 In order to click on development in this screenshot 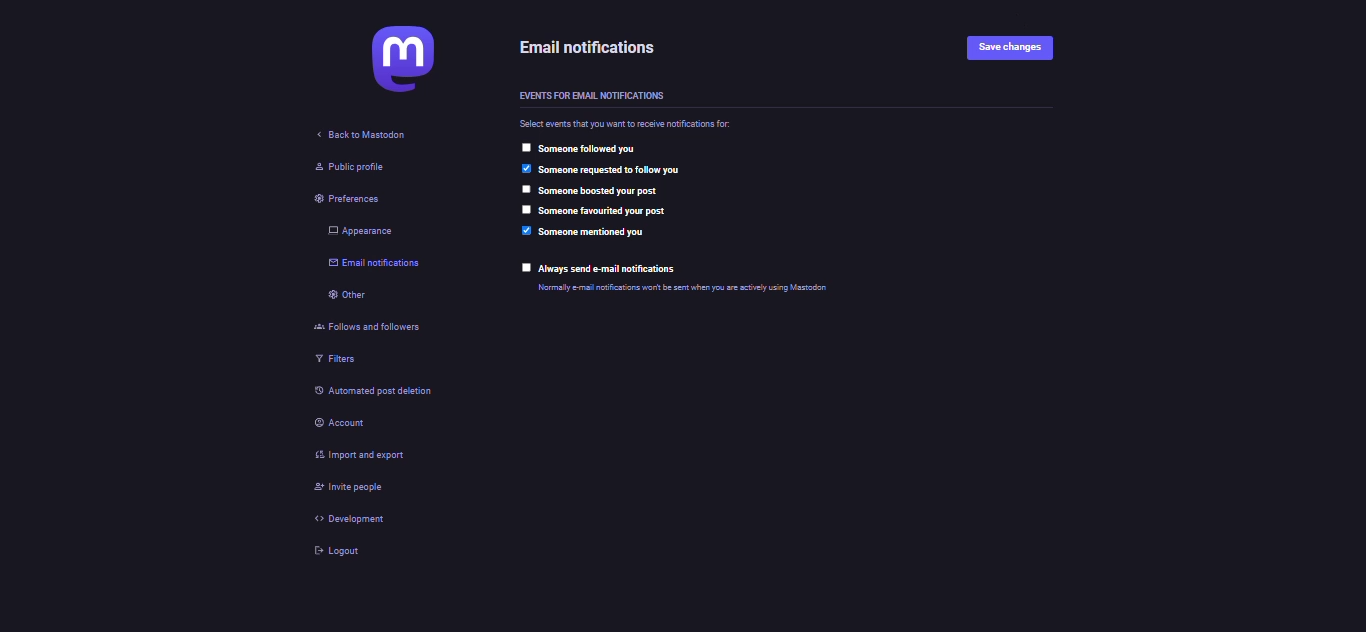, I will do `click(347, 519)`.